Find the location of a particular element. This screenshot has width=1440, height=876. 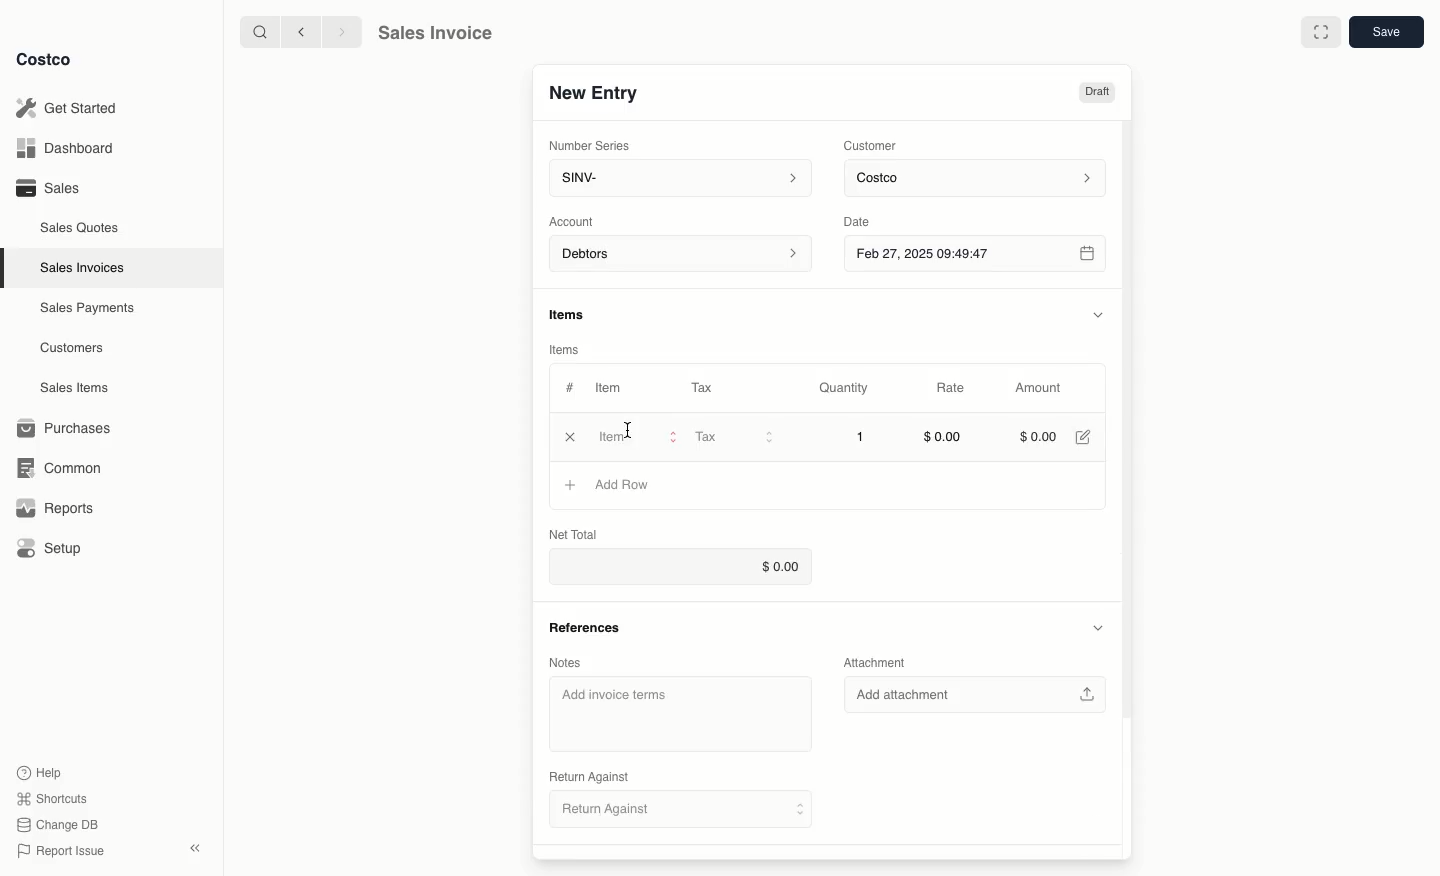

Quantity is located at coordinates (845, 388).